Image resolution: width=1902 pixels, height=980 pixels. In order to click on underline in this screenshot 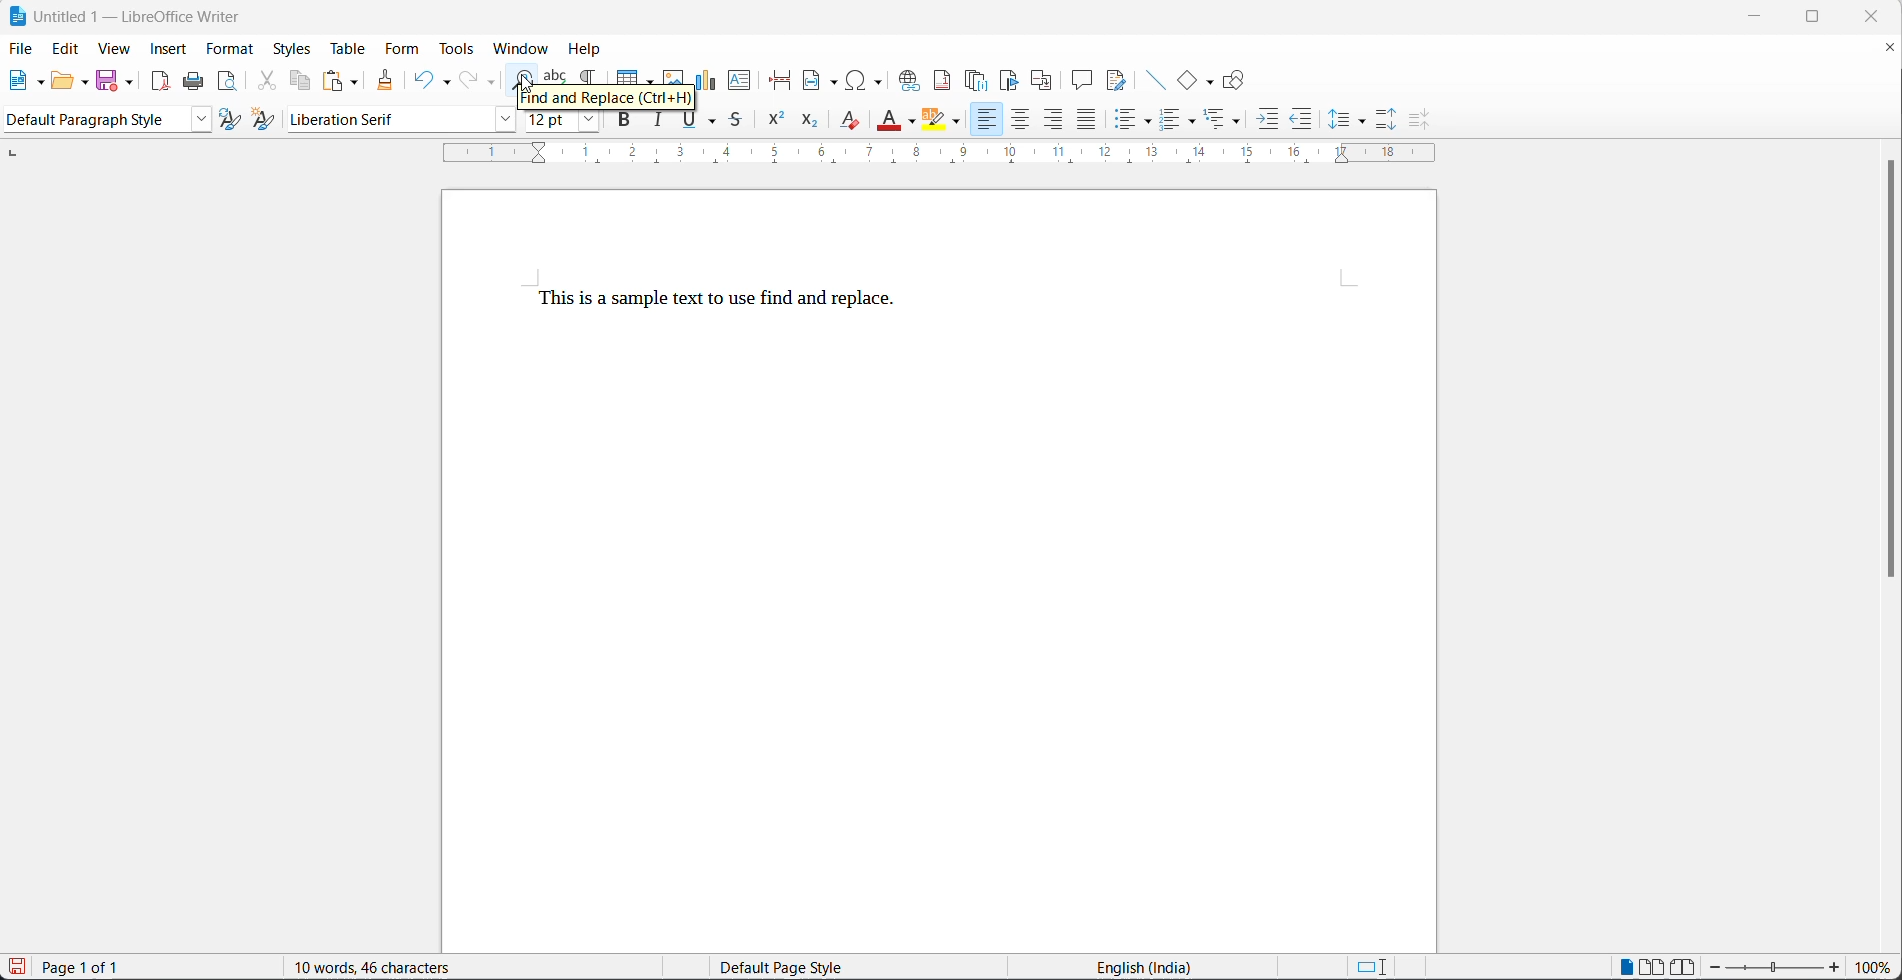, I will do `click(689, 122)`.